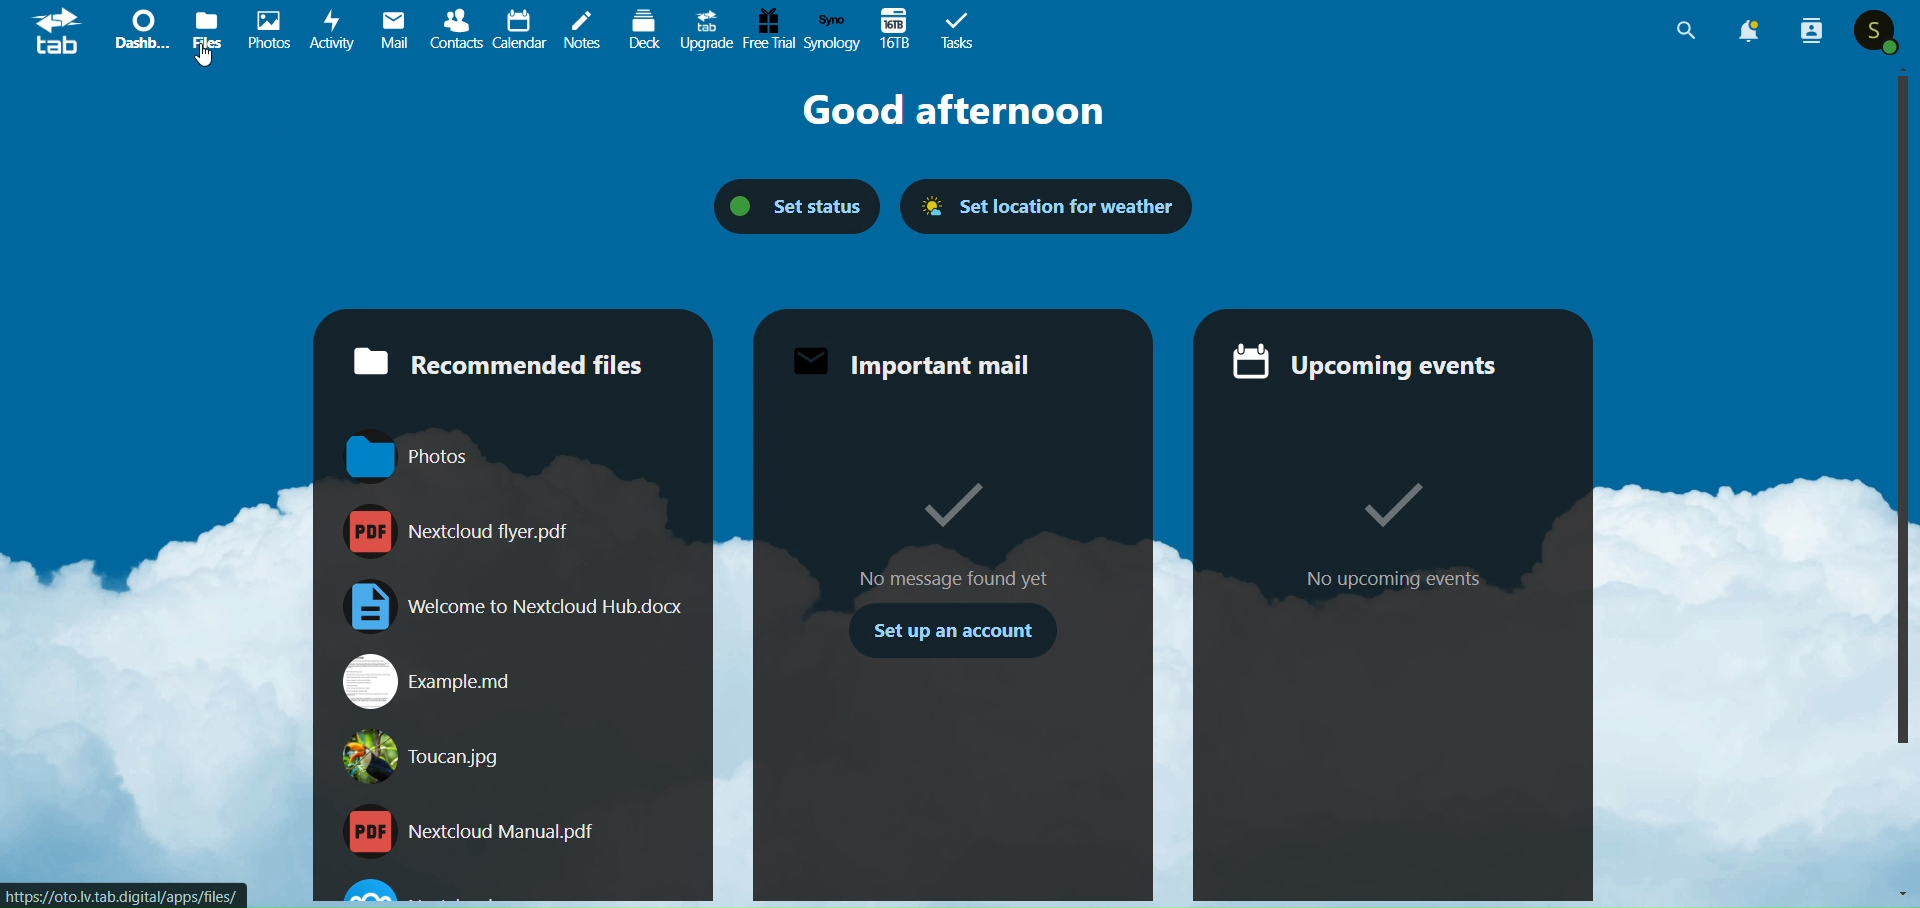 Image resolution: width=1920 pixels, height=908 pixels. I want to click on upgrade, so click(706, 31).